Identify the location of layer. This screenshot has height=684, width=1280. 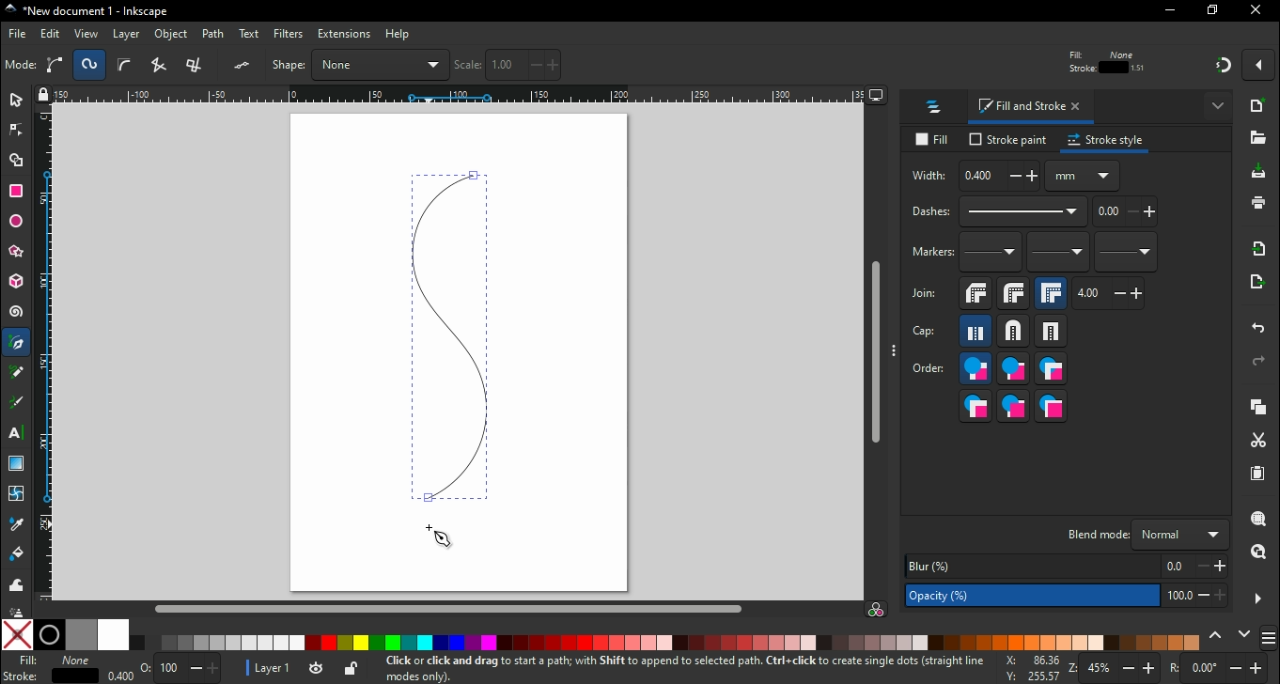
(127, 35).